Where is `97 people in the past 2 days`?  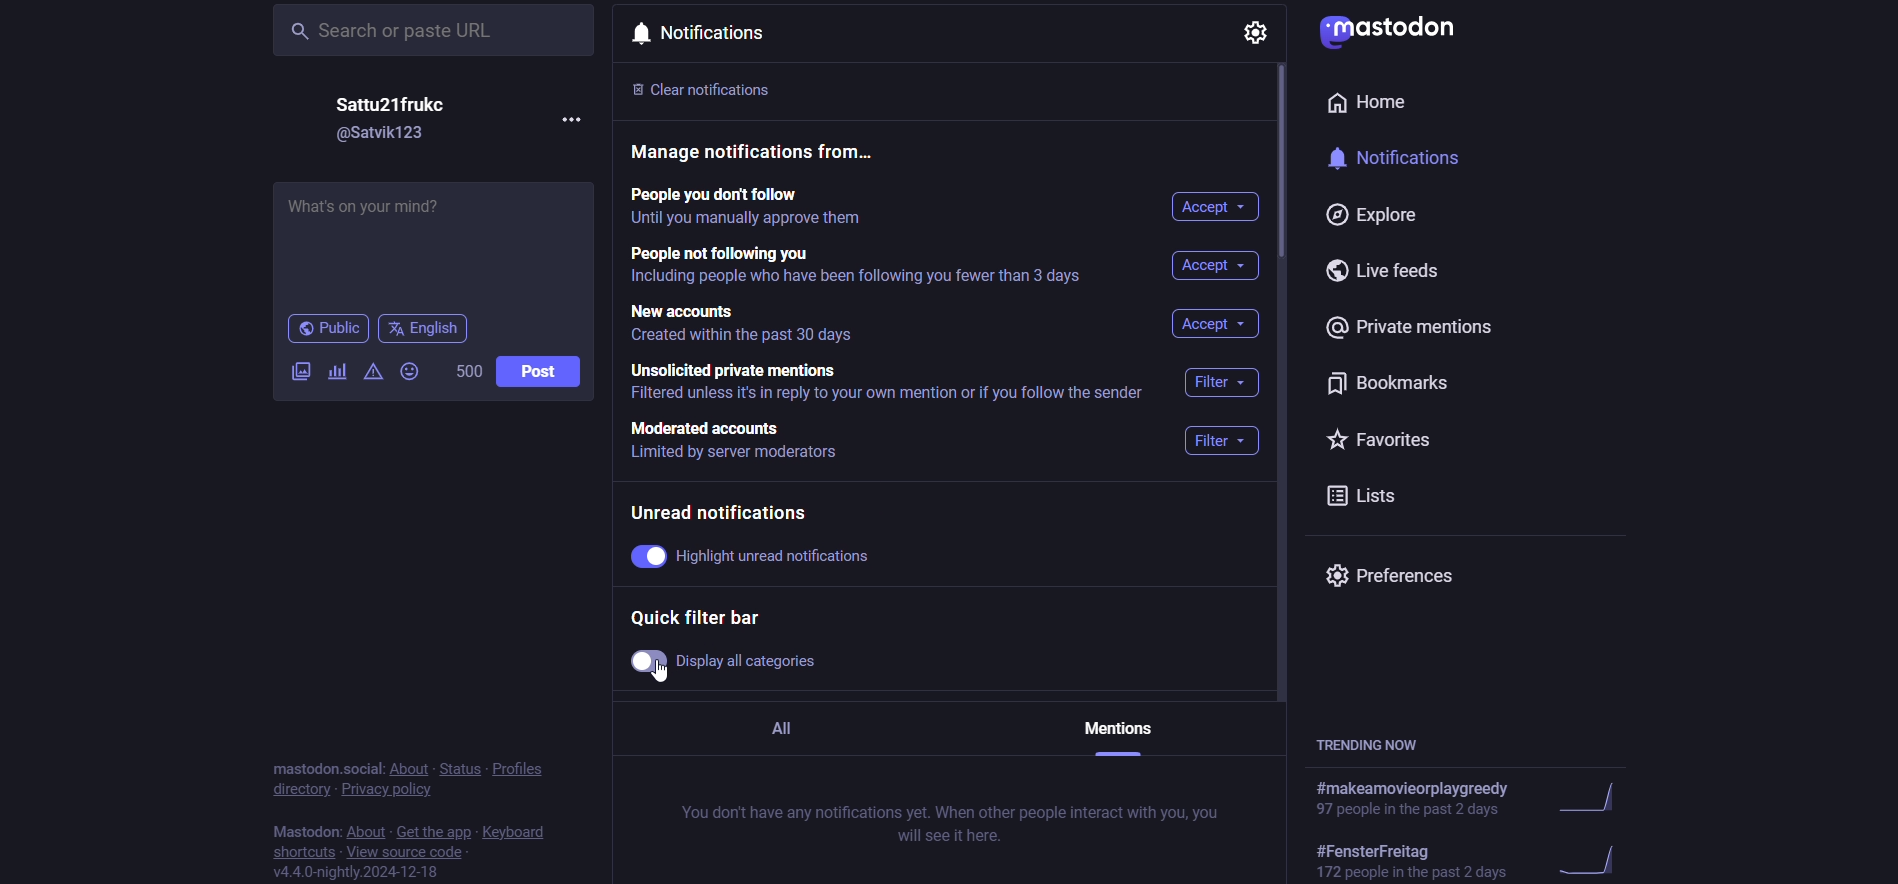
97 people in the past 2 days is located at coordinates (1411, 809).